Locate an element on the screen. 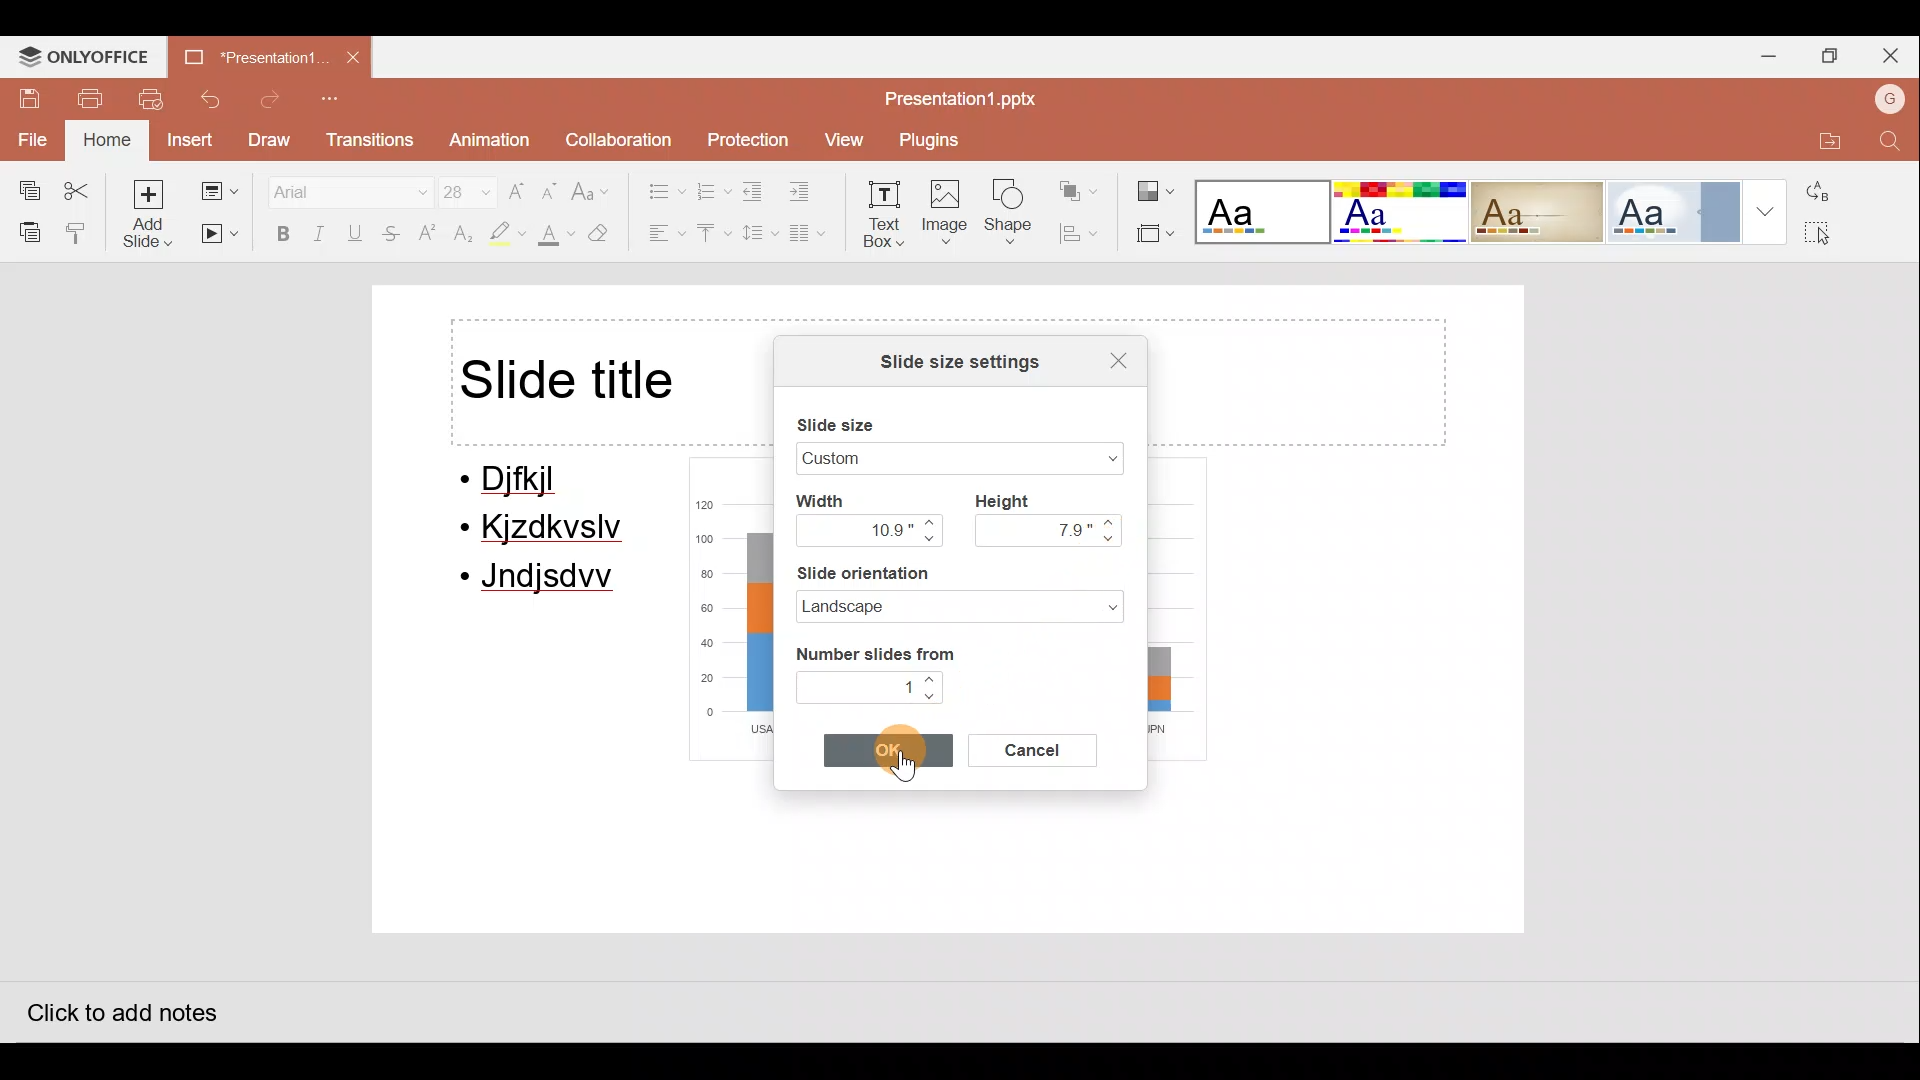 Image resolution: width=1920 pixels, height=1080 pixels. Slide orientation is located at coordinates (920, 573).